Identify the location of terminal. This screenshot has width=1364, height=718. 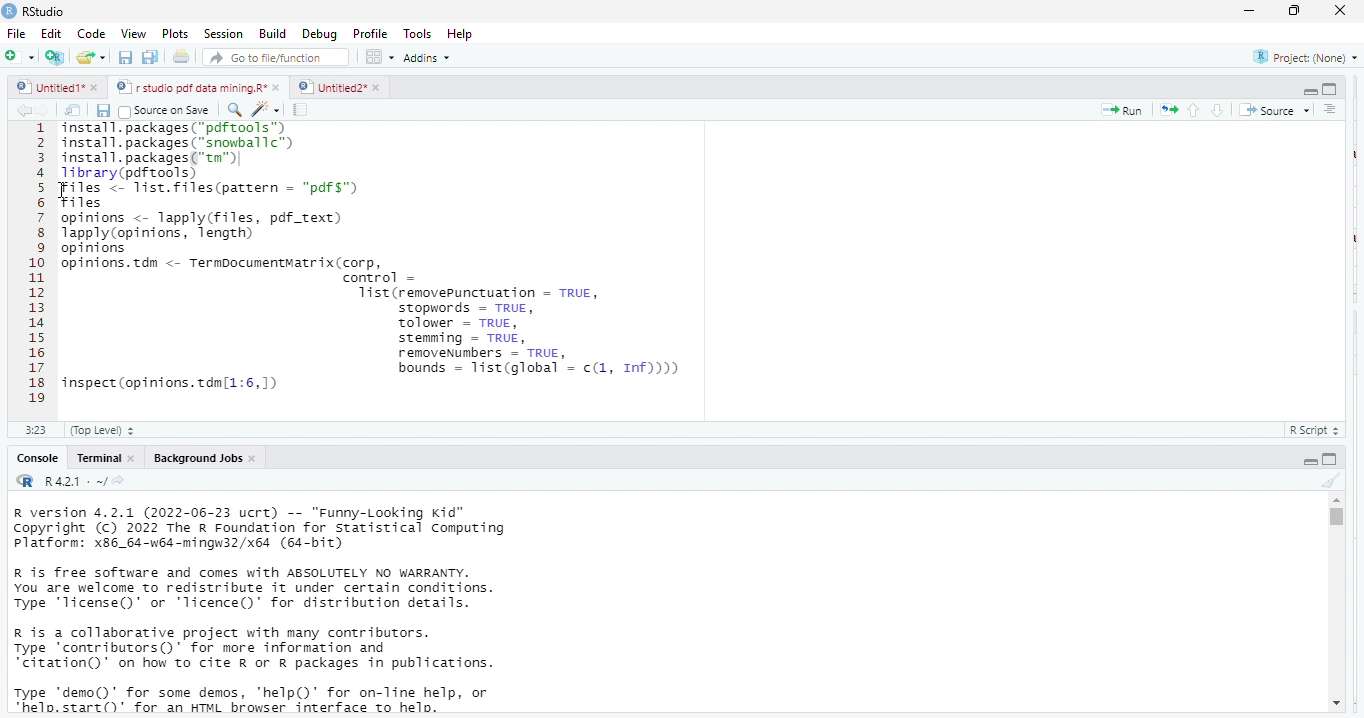
(97, 458).